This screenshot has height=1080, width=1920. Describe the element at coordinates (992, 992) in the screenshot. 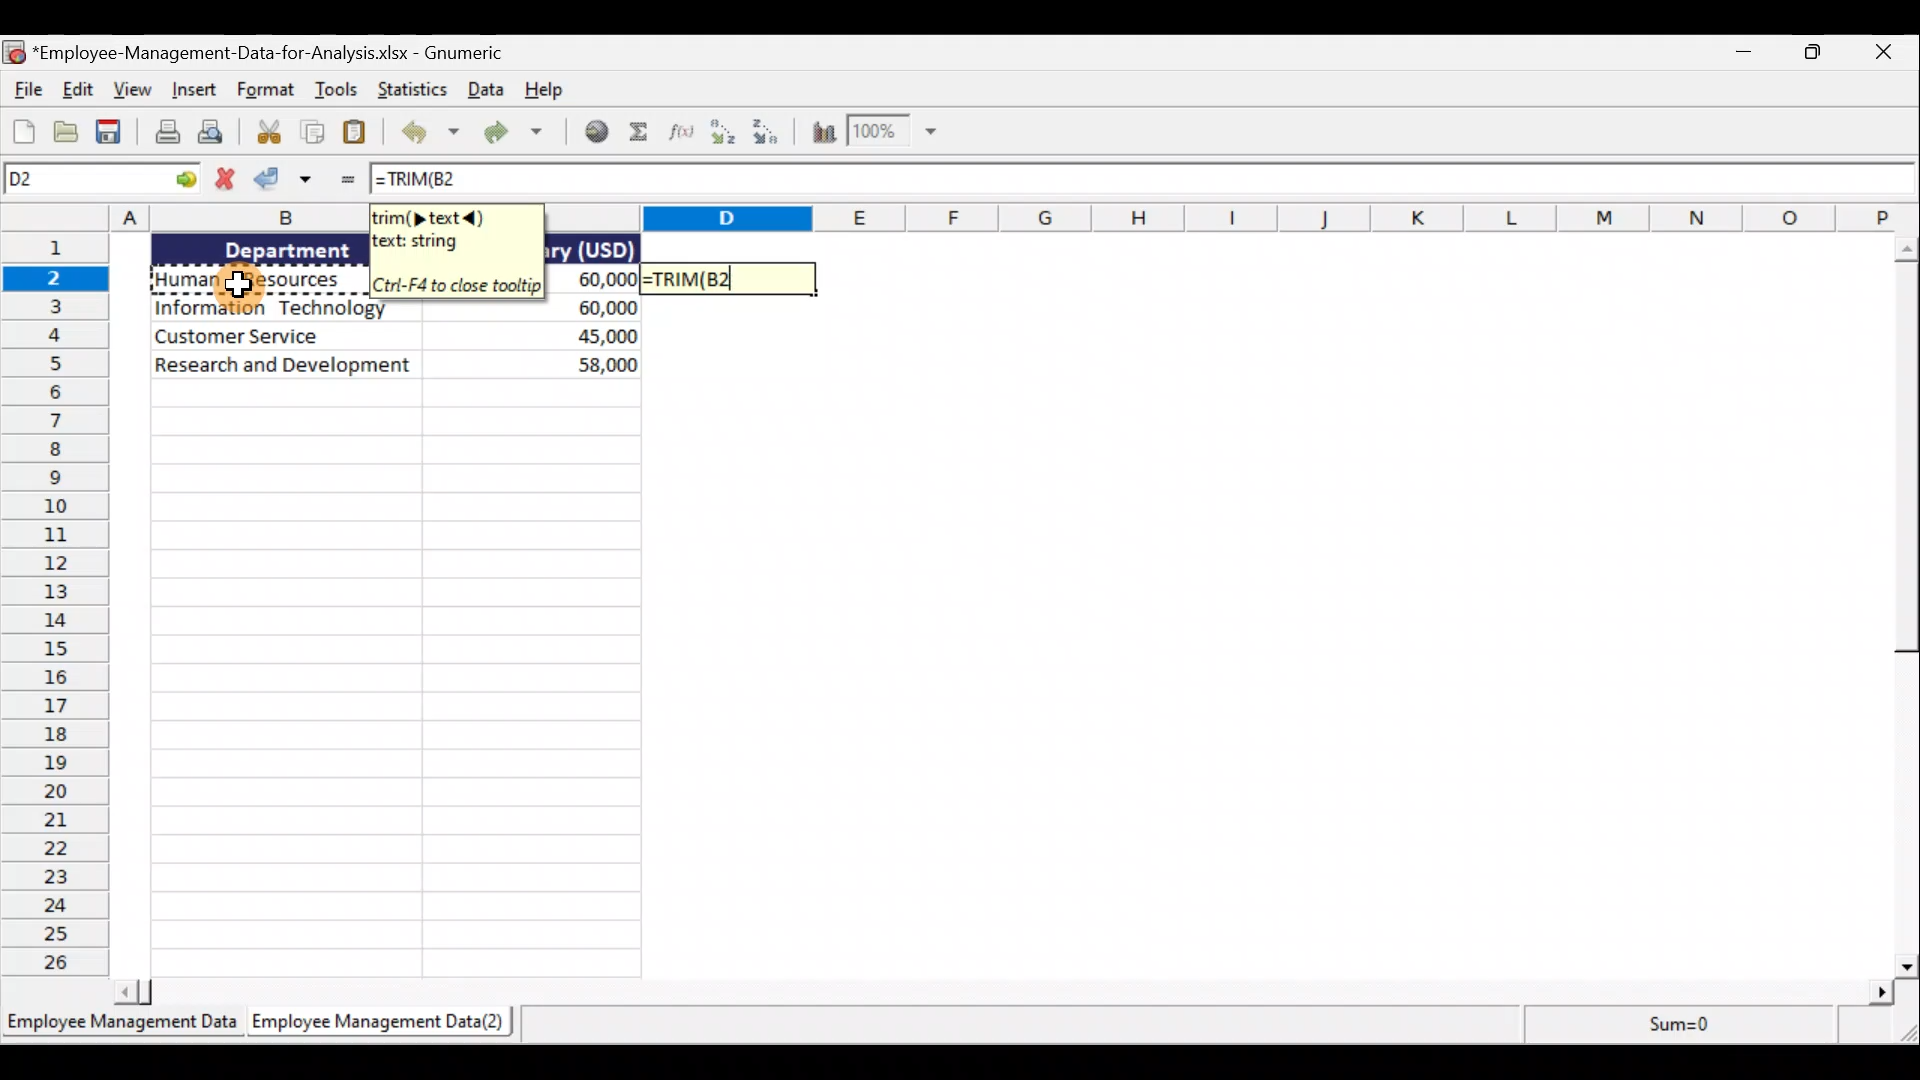

I see `scroll bar` at that location.